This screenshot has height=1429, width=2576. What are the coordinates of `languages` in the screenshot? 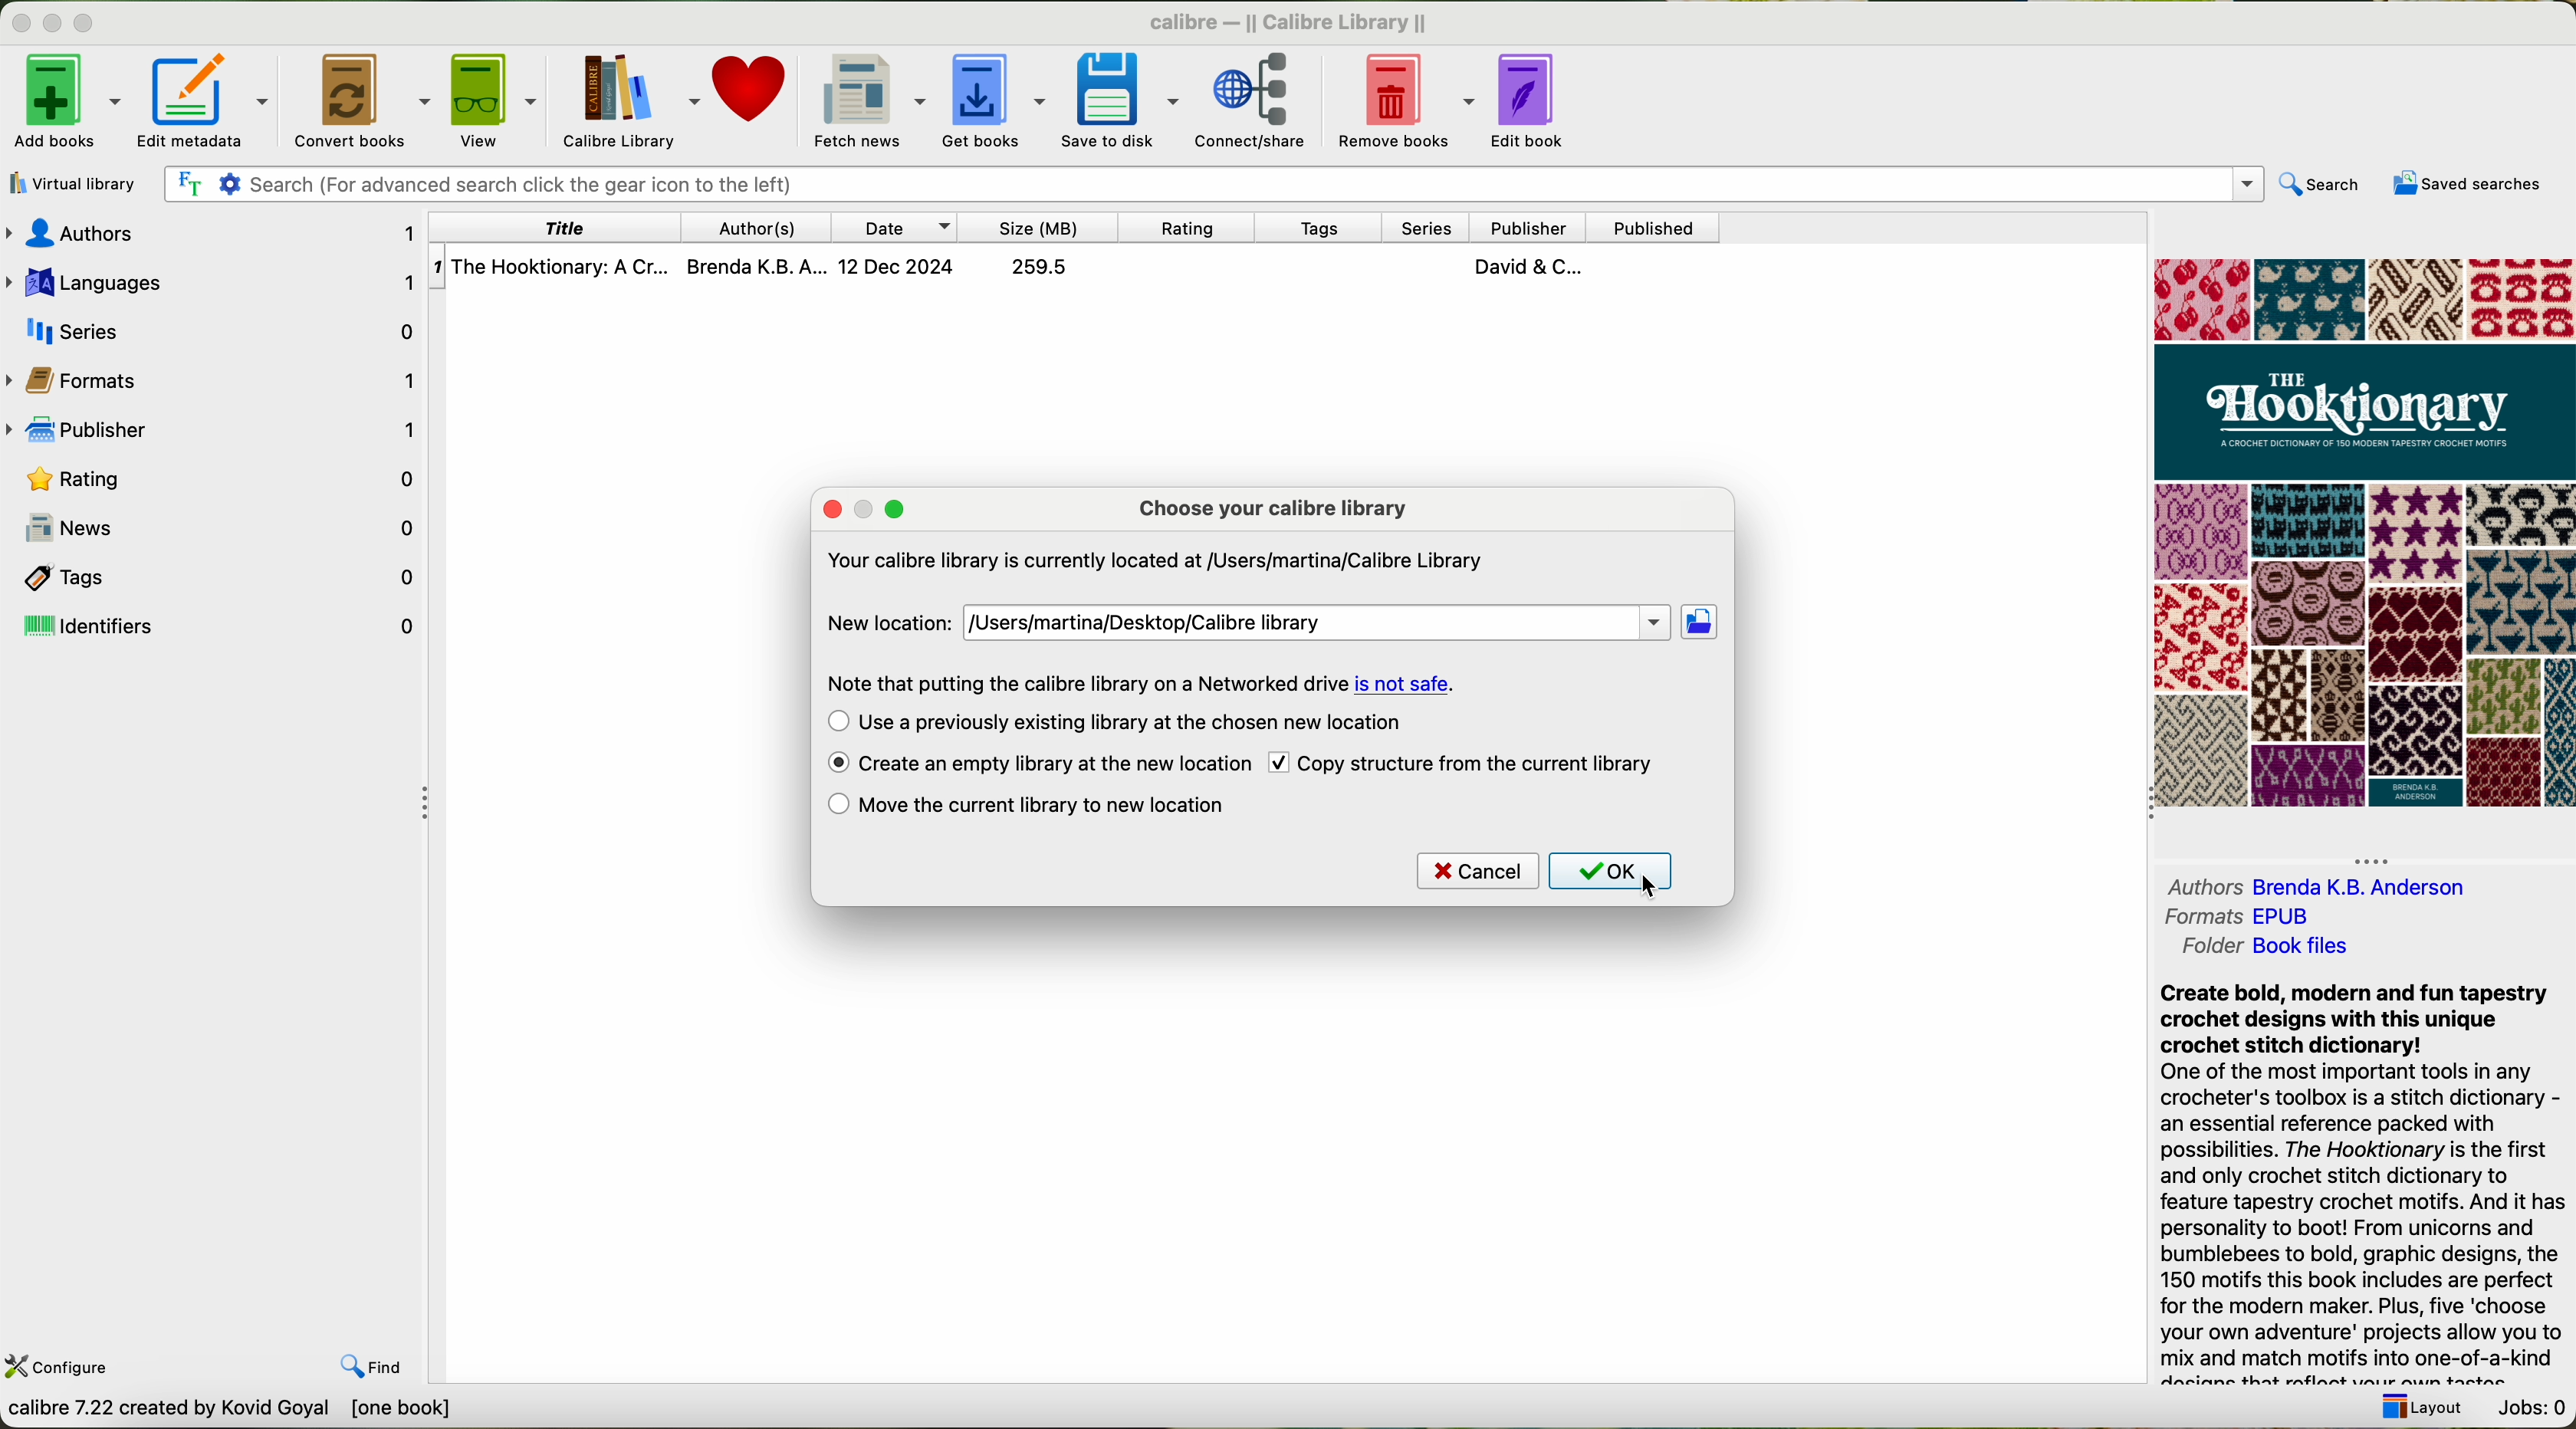 It's located at (213, 279).